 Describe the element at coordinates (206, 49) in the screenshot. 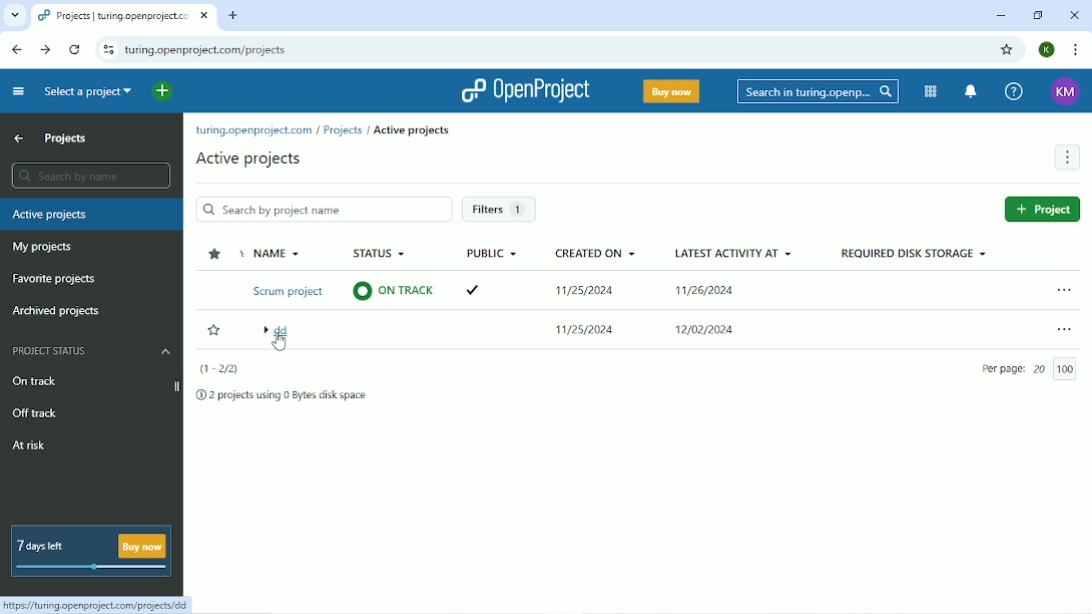

I see `Site` at that location.